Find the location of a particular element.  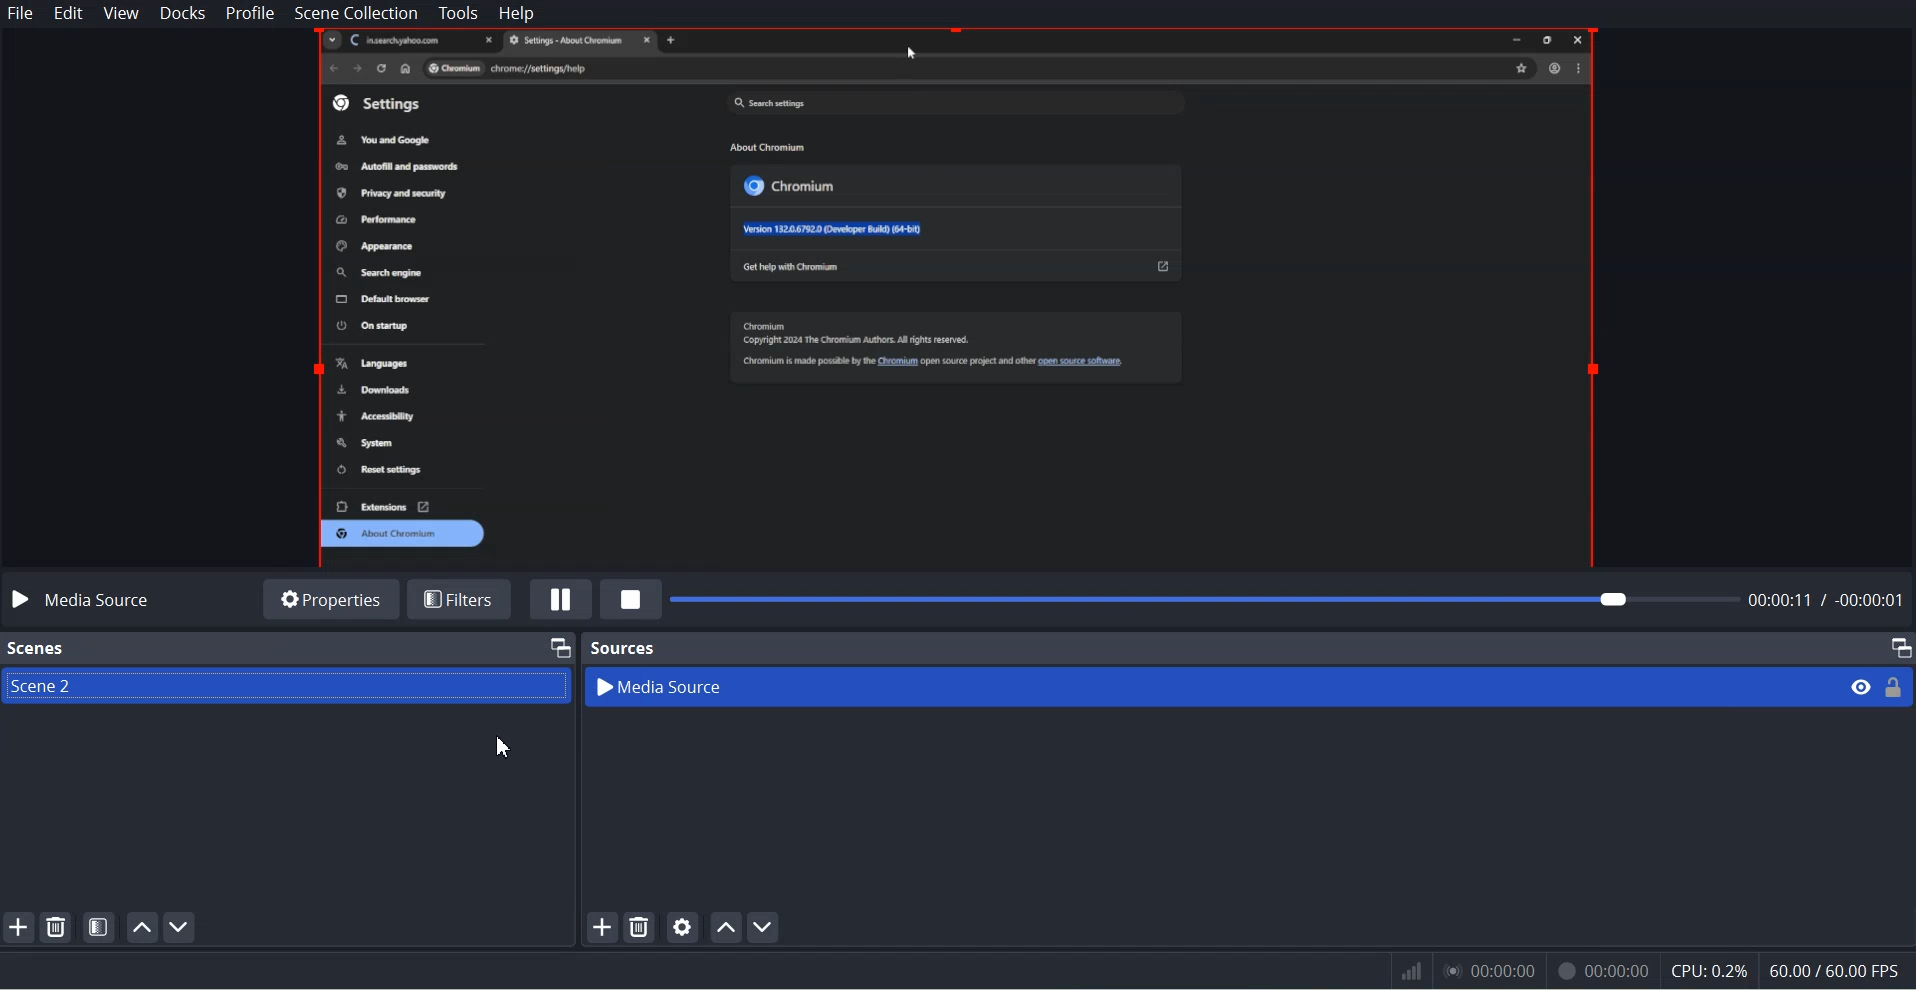

Filters is located at coordinates (463, 597).